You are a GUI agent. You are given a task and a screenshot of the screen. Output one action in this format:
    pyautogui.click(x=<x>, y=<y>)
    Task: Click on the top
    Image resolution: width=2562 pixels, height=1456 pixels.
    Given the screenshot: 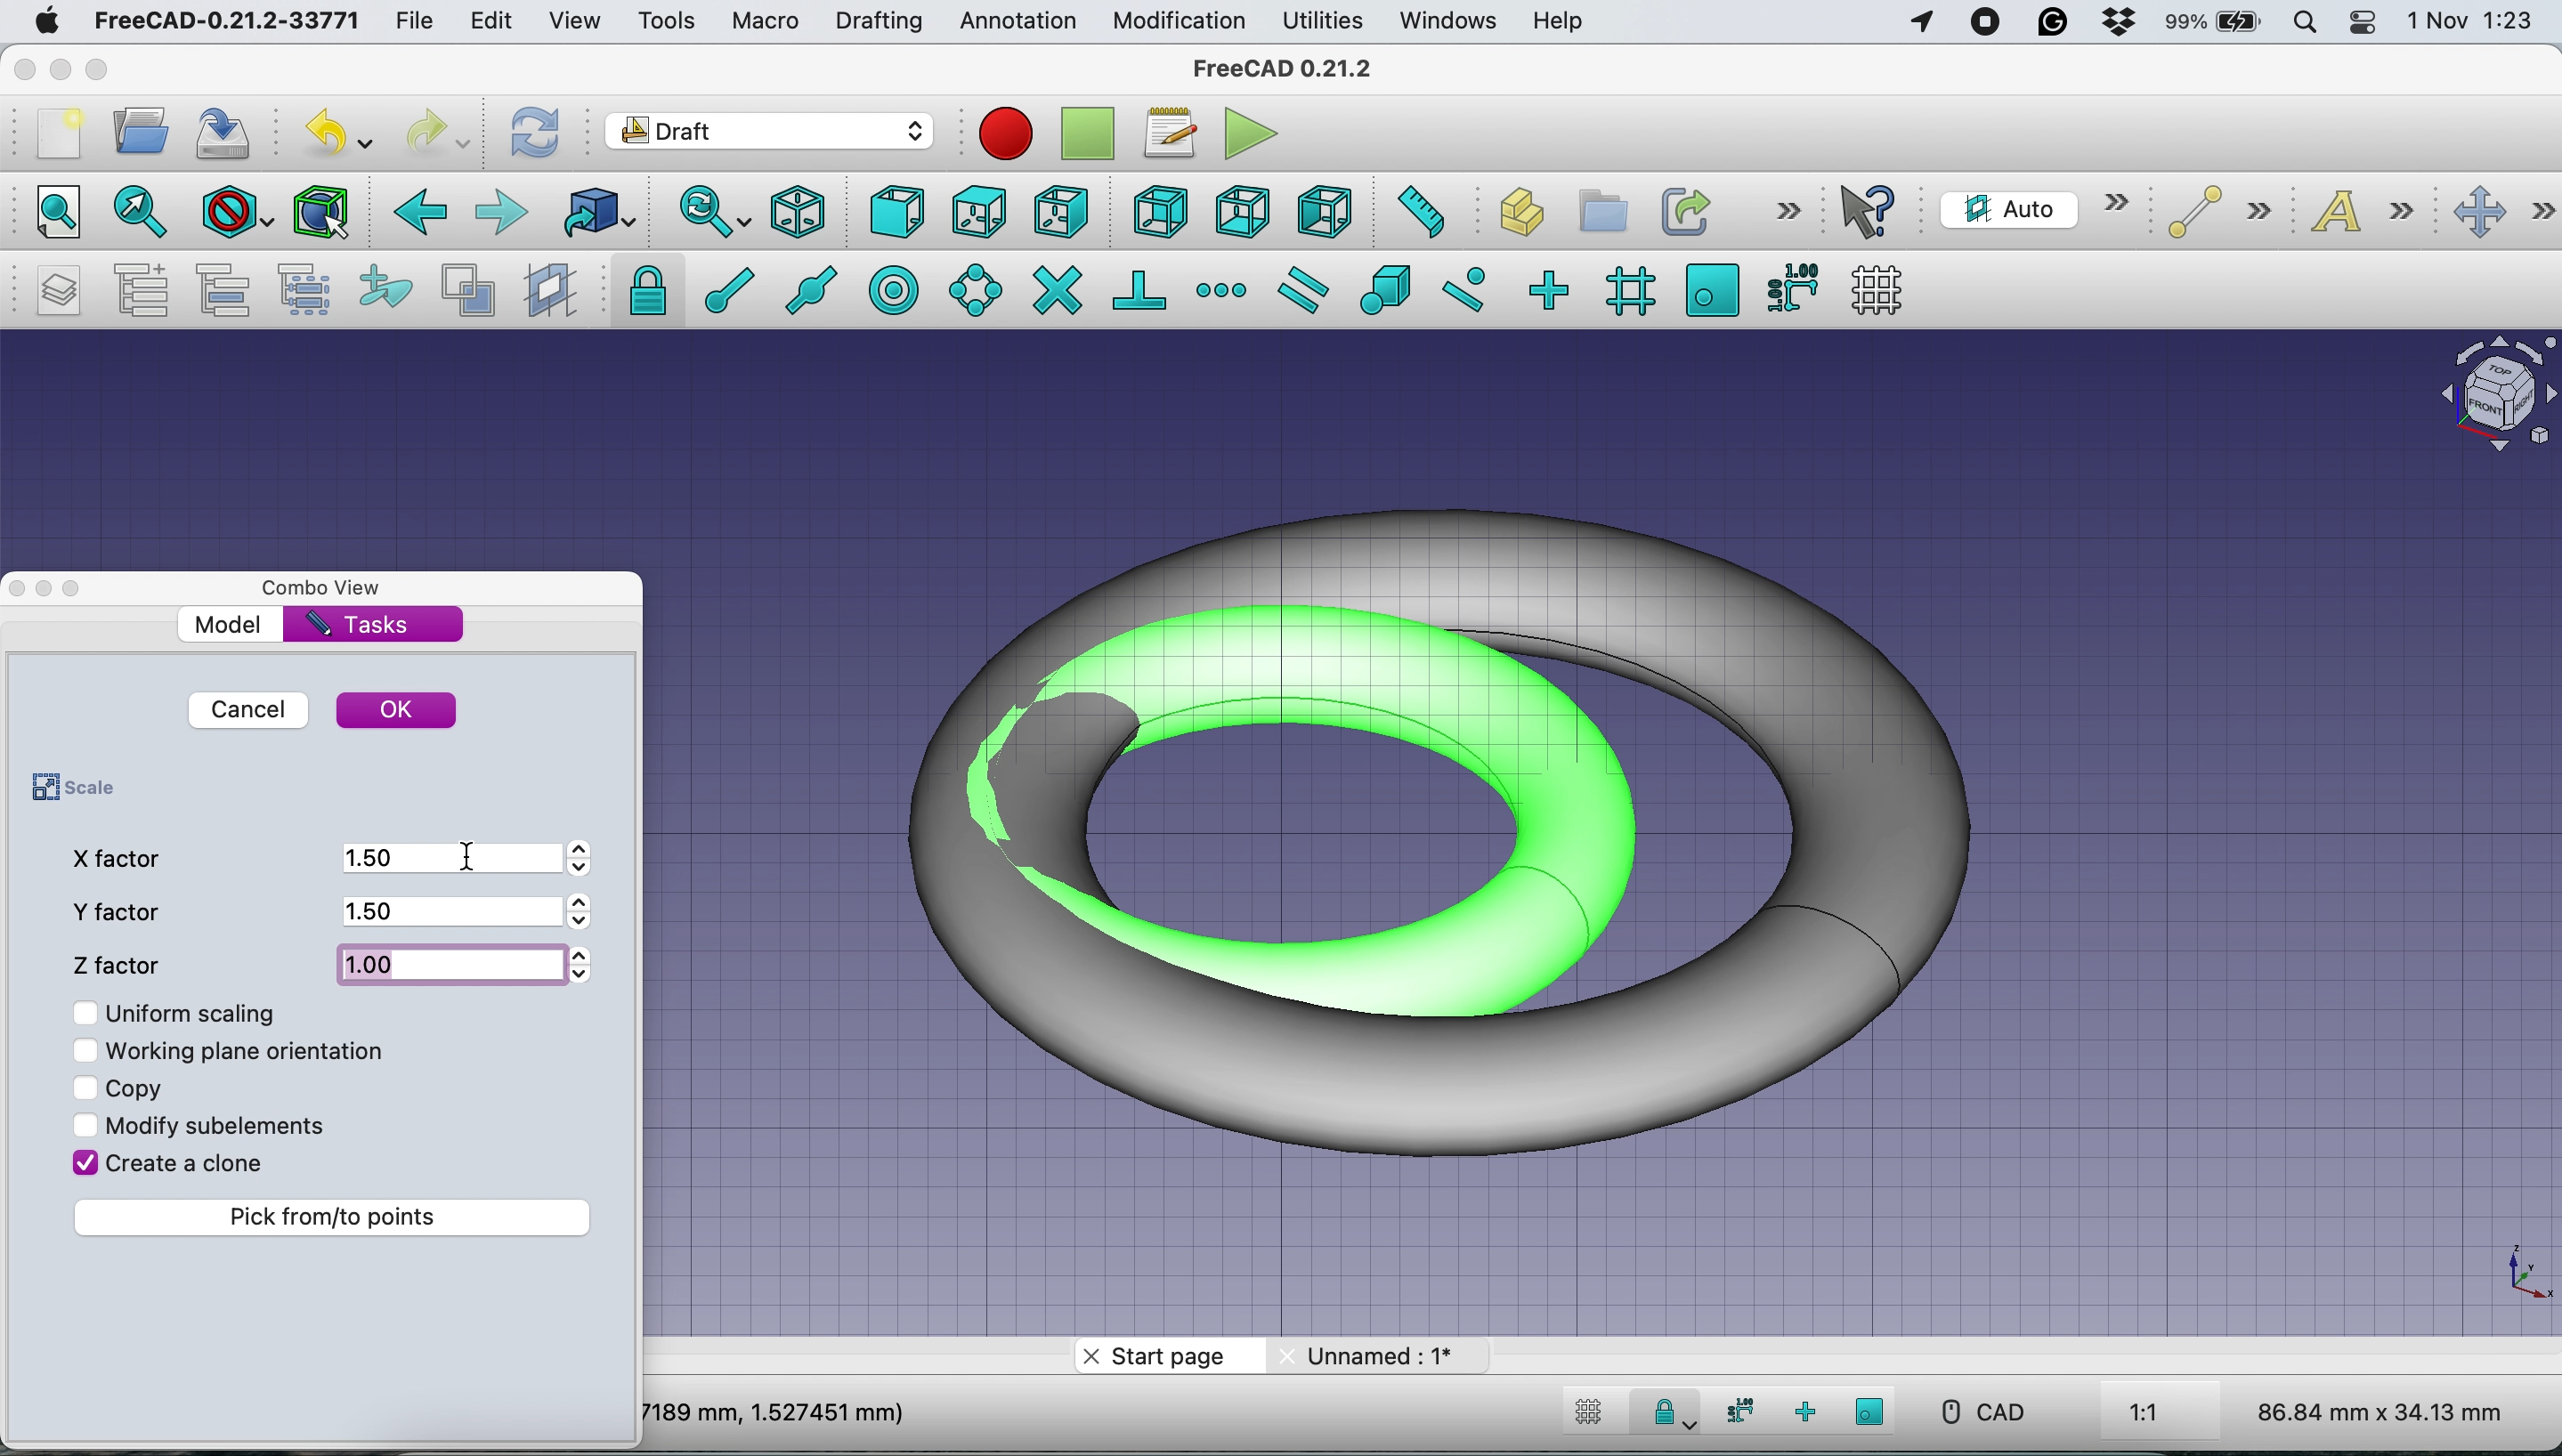 What is the action you would take?
    pyautogui.click(x=976, y=210)
    